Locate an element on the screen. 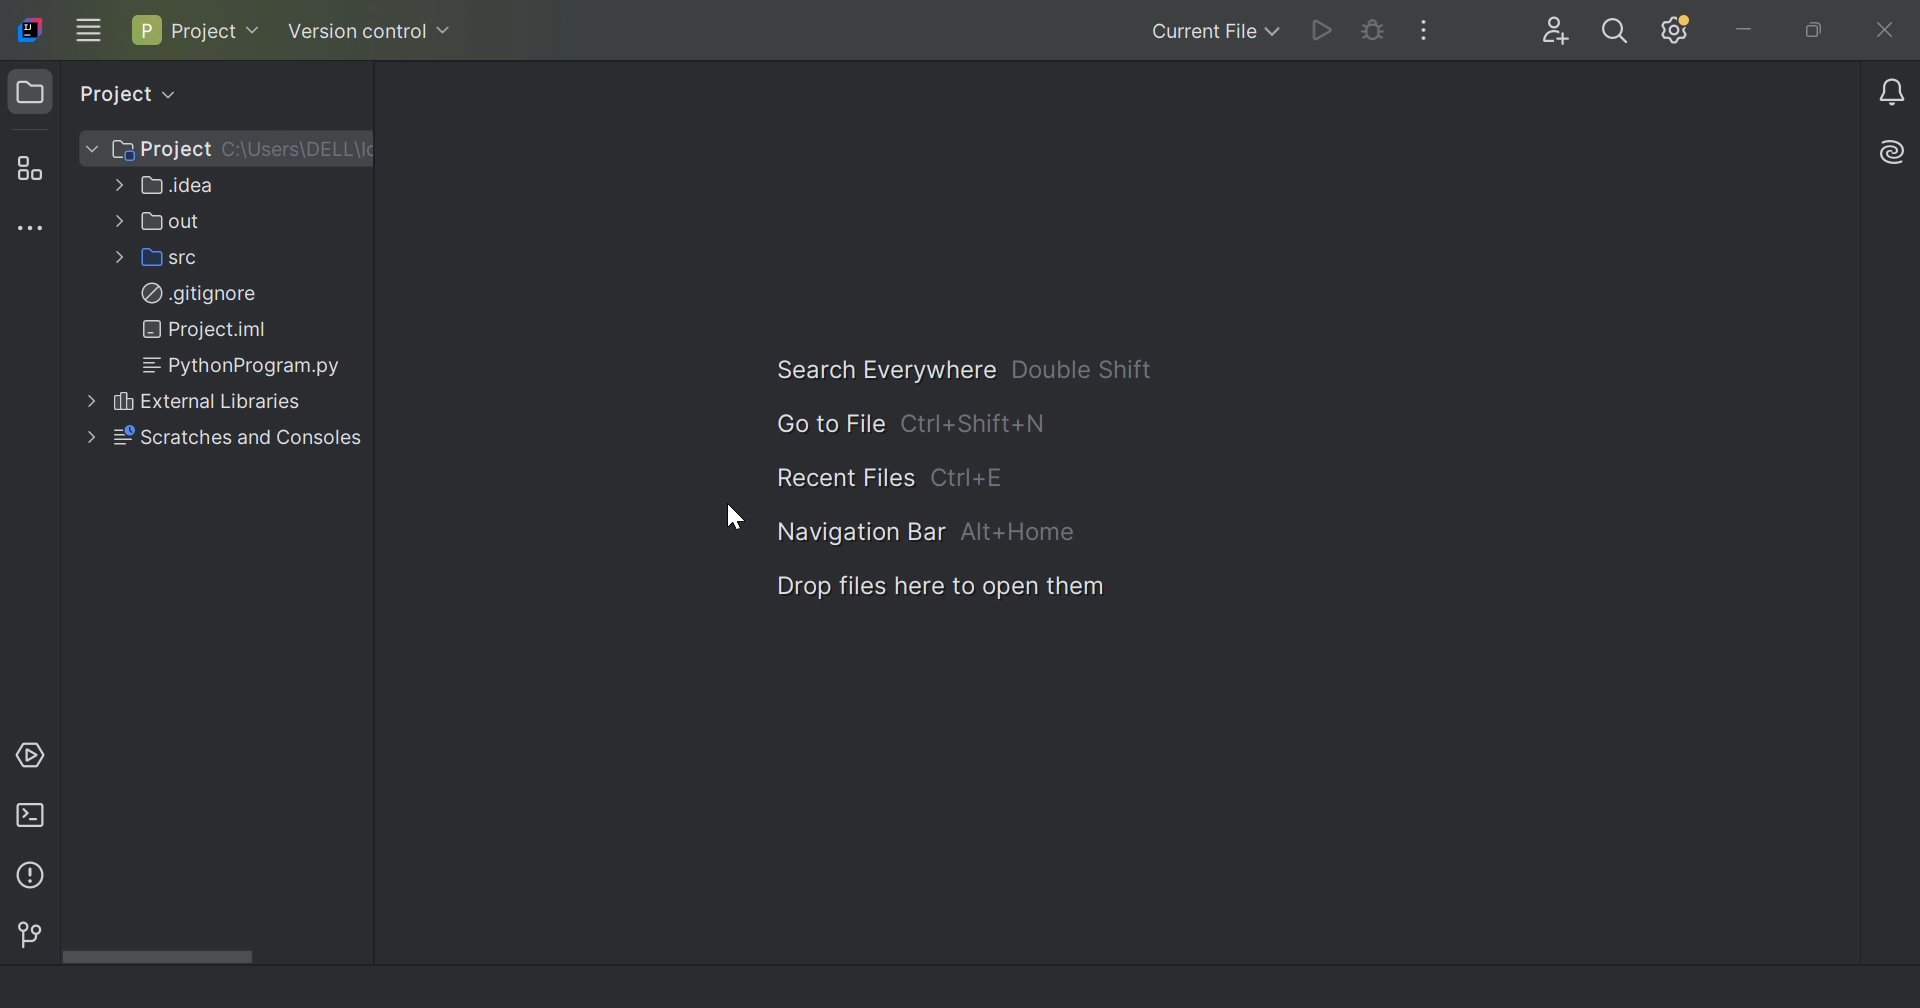  out is located at coordinates (162, 222).